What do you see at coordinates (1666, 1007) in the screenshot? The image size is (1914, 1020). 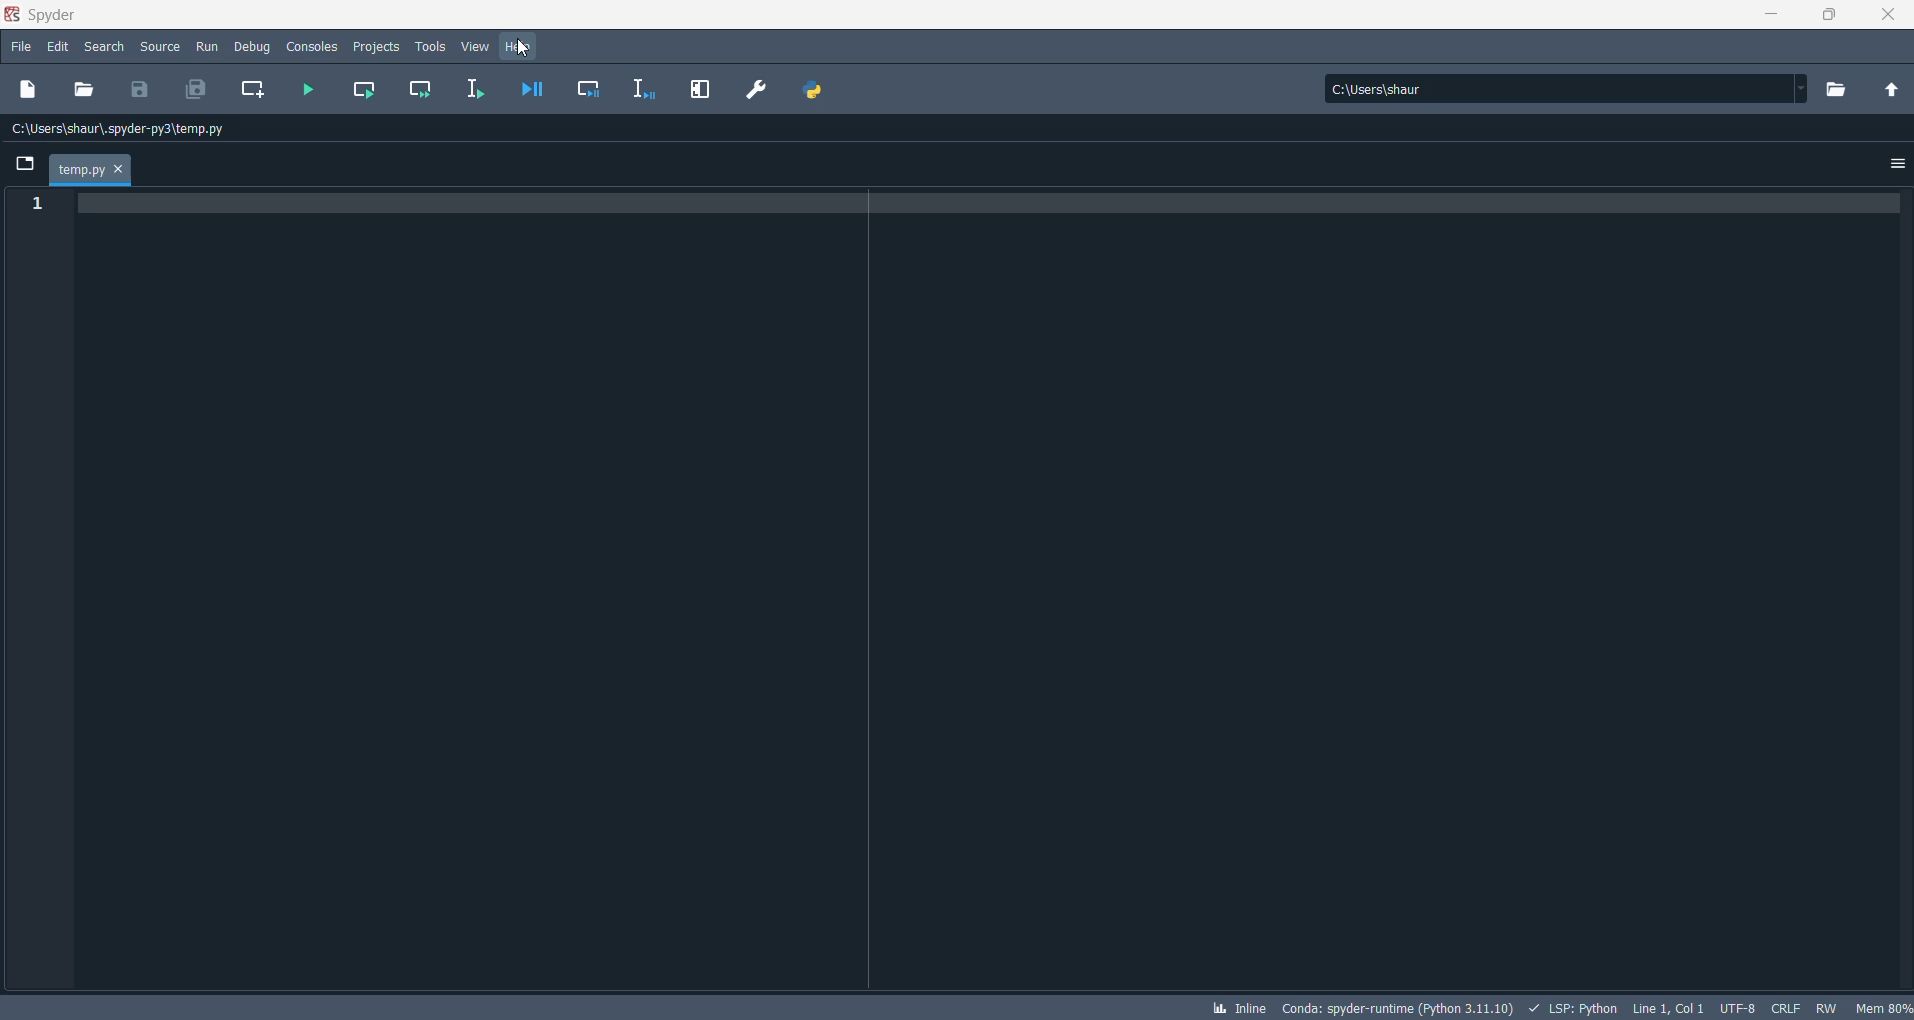 I see `LINE AND COLUMN NUMBER` at bounding box center [1666, 1007].